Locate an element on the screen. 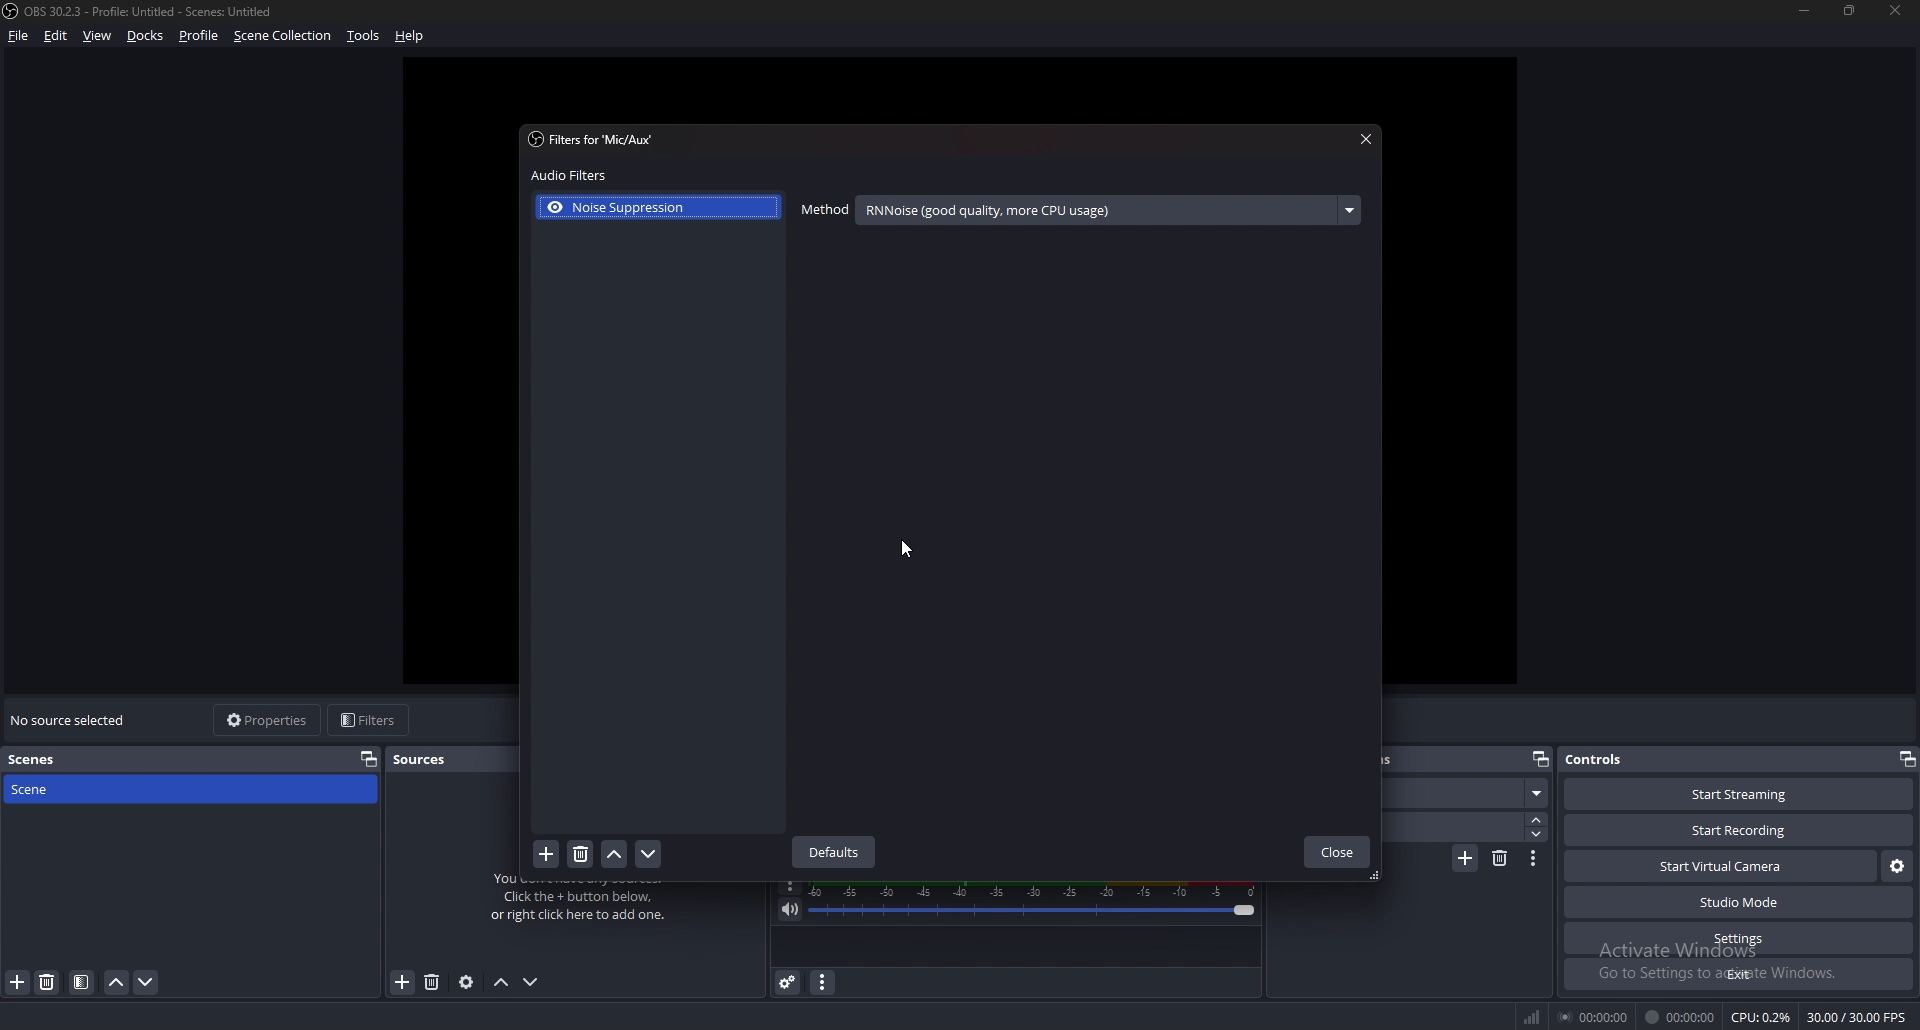  duration is located at coordinates (1454, 828).